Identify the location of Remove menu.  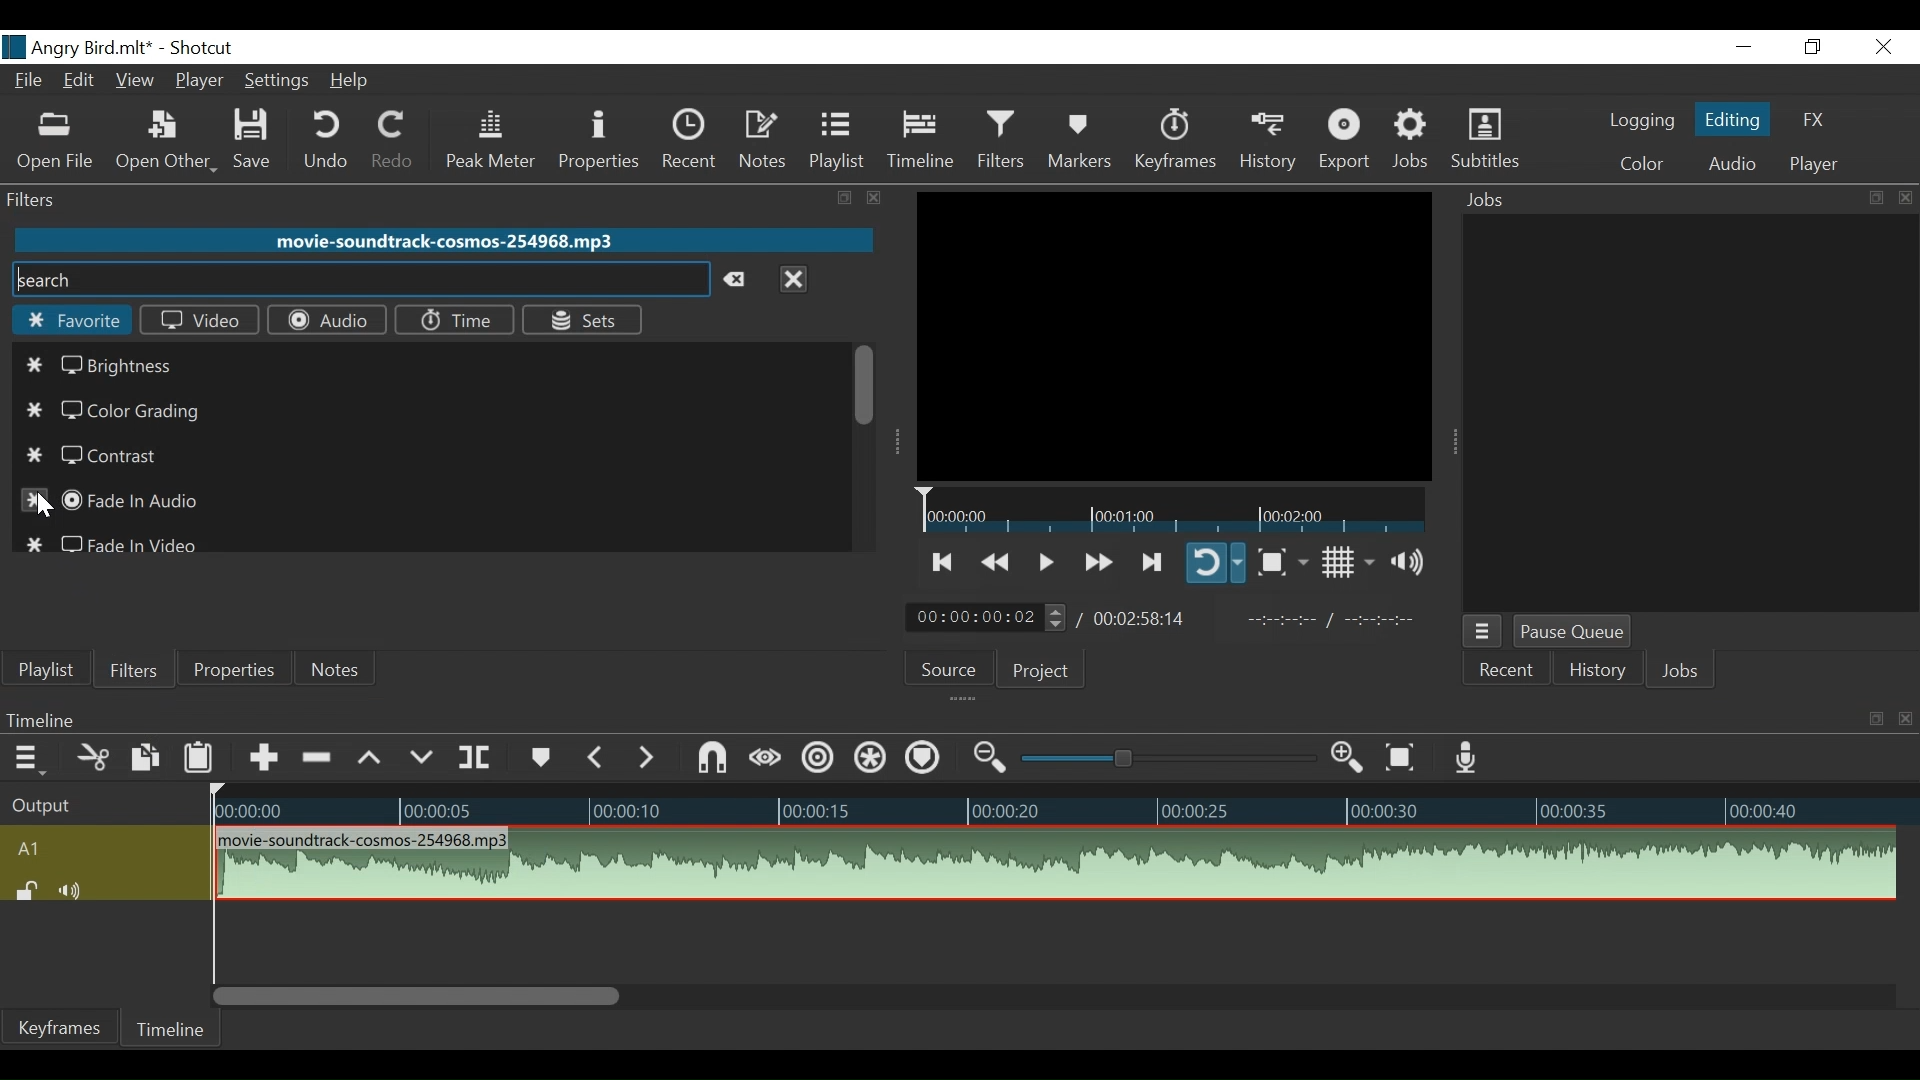
(793, 282).